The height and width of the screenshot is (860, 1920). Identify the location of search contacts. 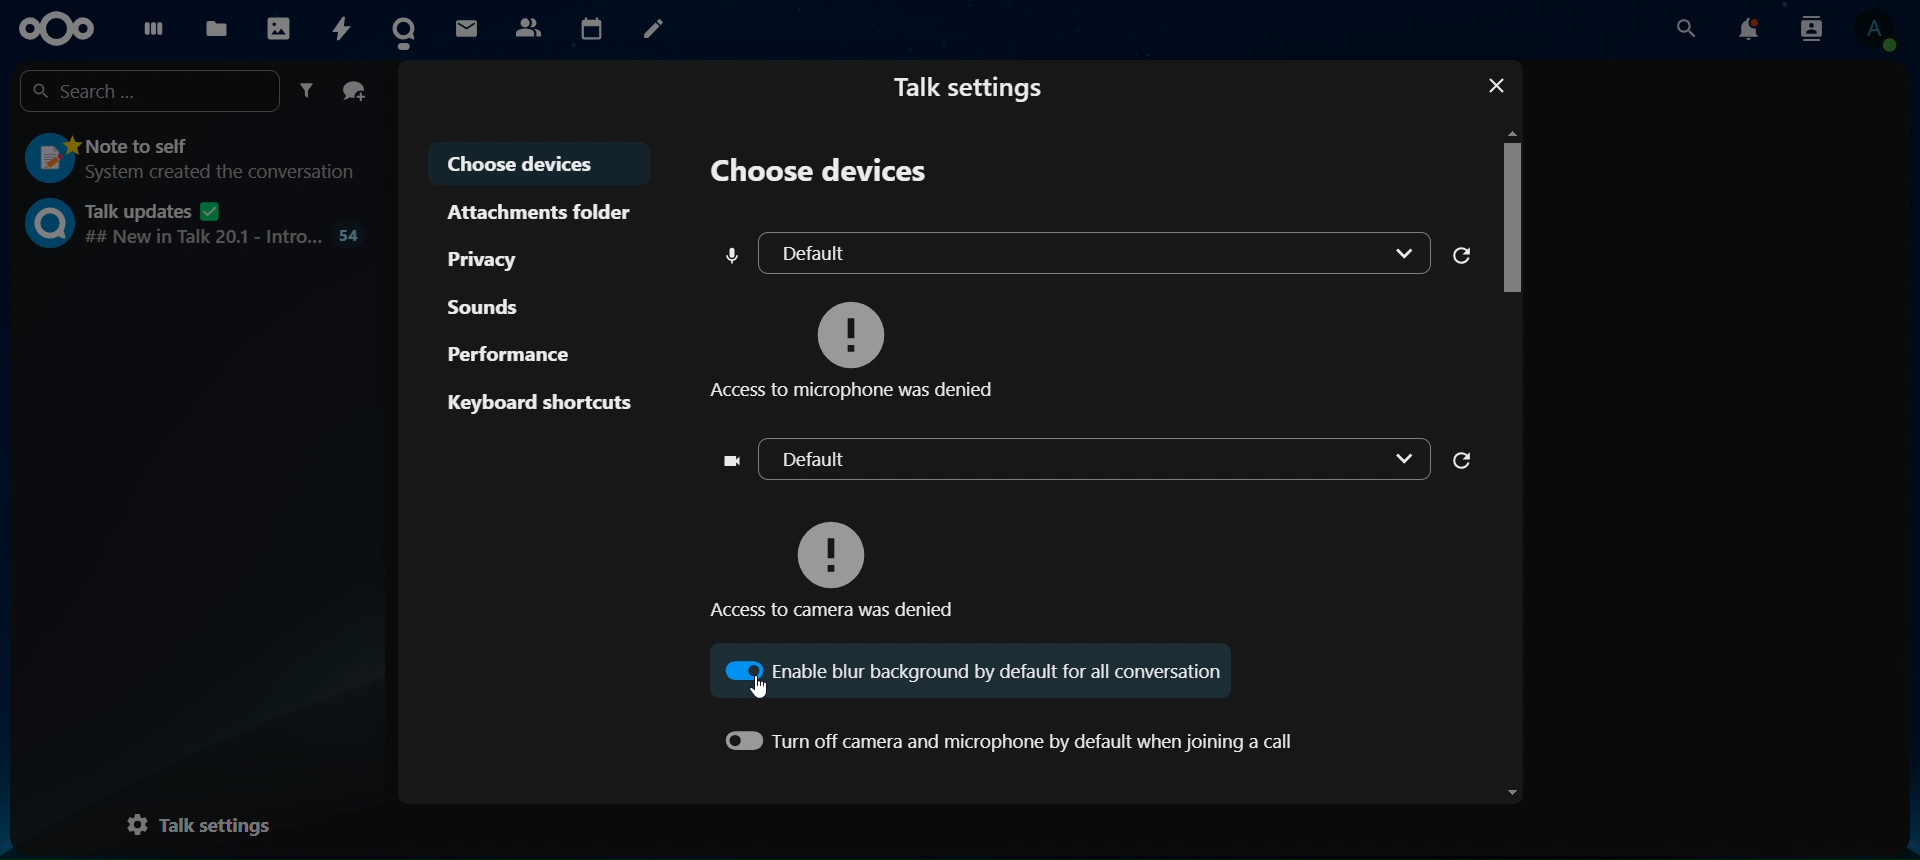
(1685, 28).